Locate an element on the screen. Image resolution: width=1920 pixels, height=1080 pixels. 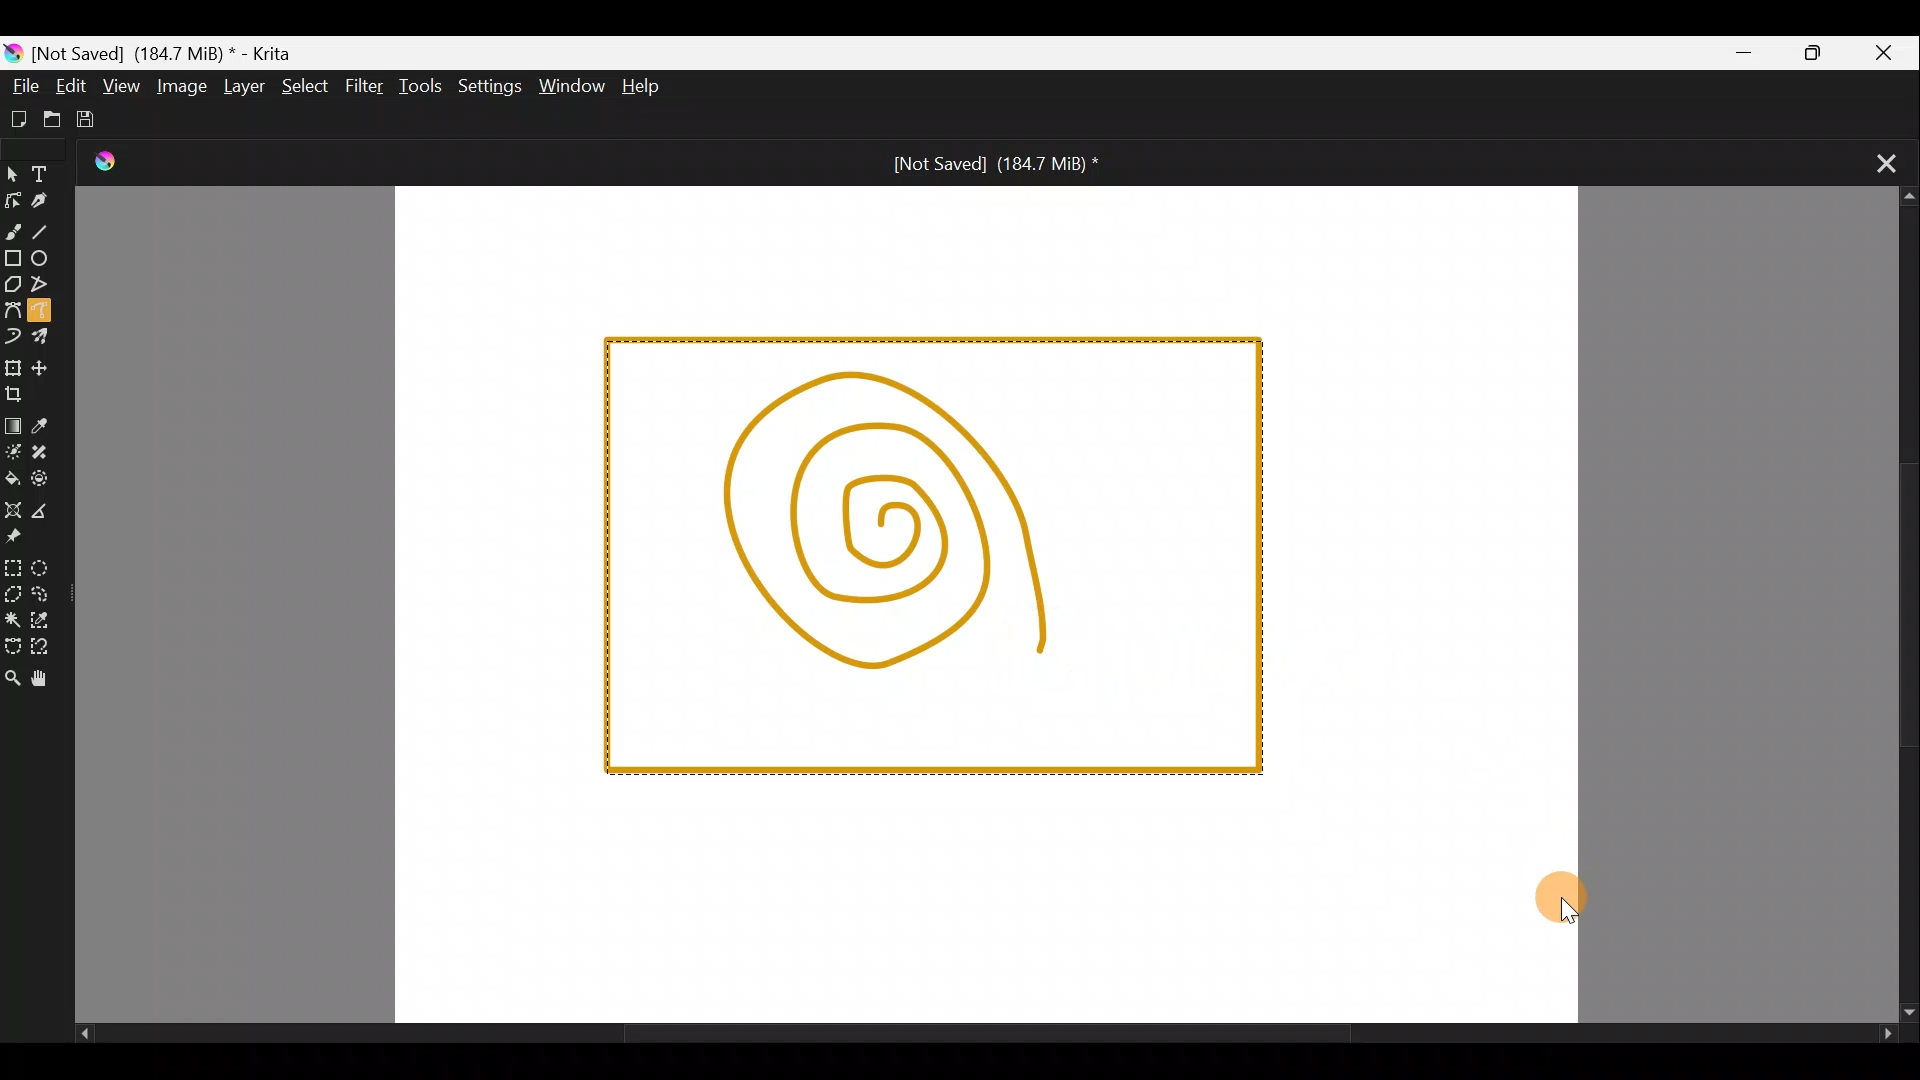
Ellipse tool is located at coordinates (49, 260).